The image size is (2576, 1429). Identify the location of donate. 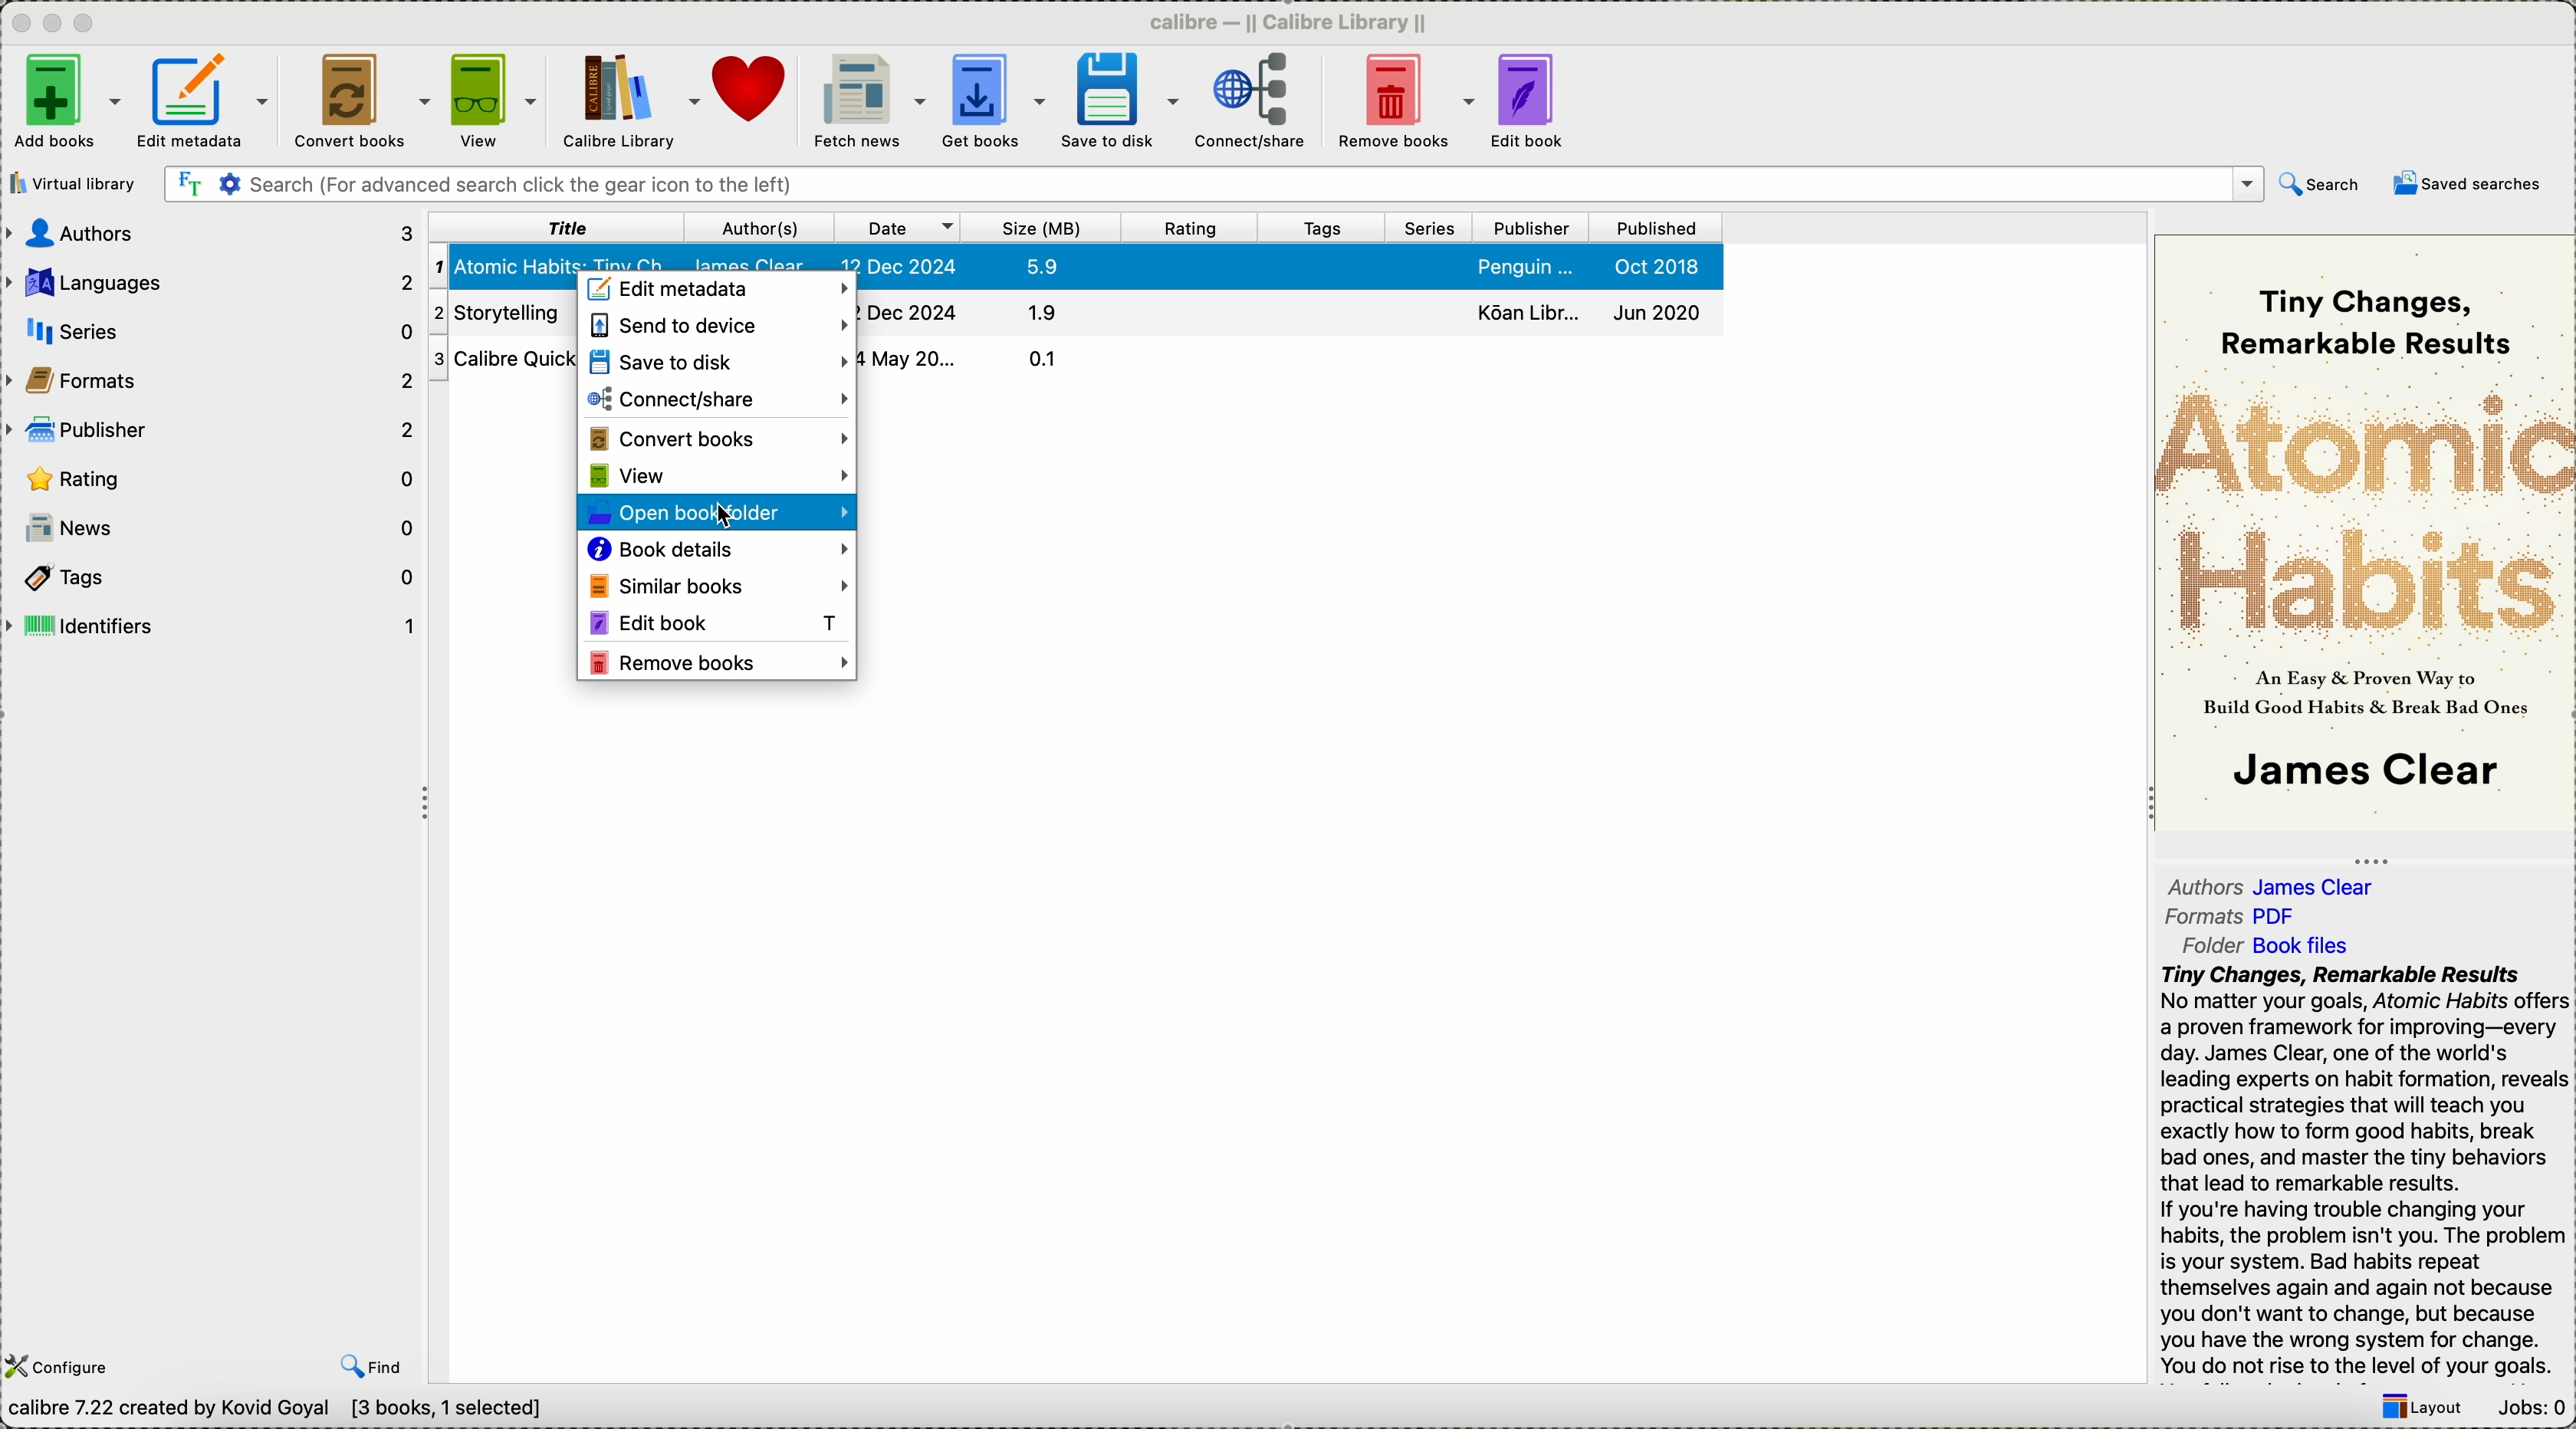
(752, 90).